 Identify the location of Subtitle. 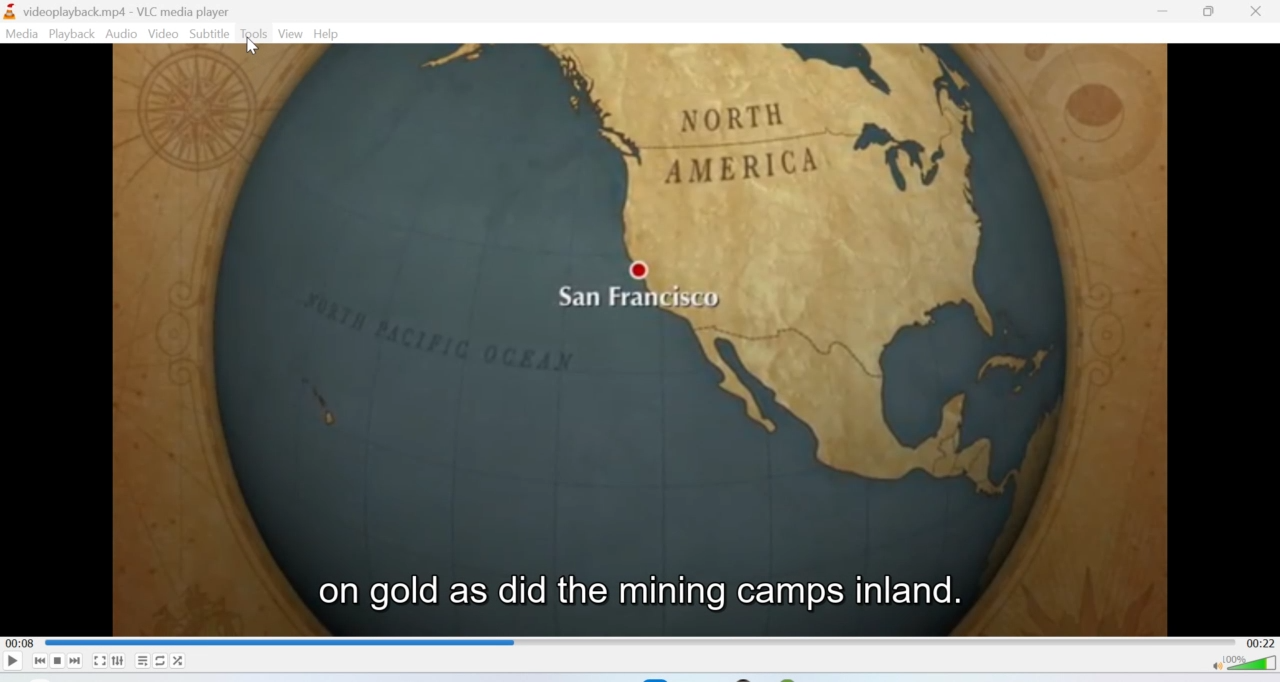
(210, 33).